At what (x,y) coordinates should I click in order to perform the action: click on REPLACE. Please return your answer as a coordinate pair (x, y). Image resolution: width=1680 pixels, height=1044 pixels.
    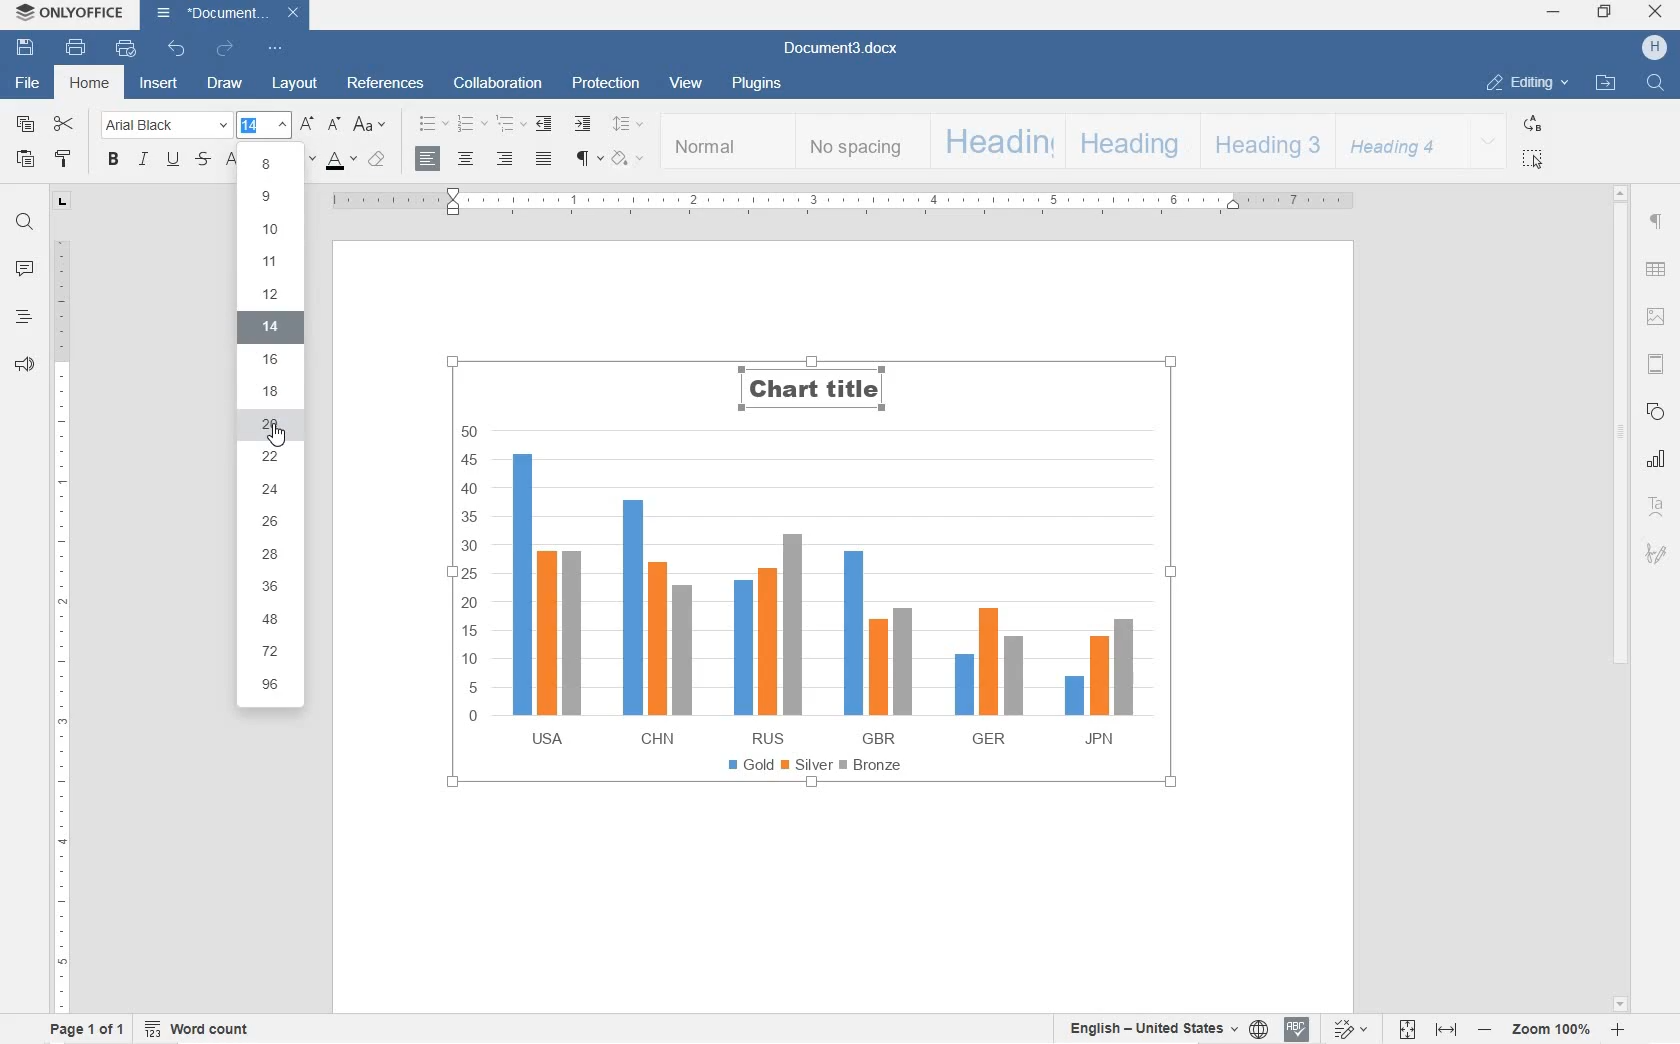
    Looking at the image, I should click on (1530, 123).